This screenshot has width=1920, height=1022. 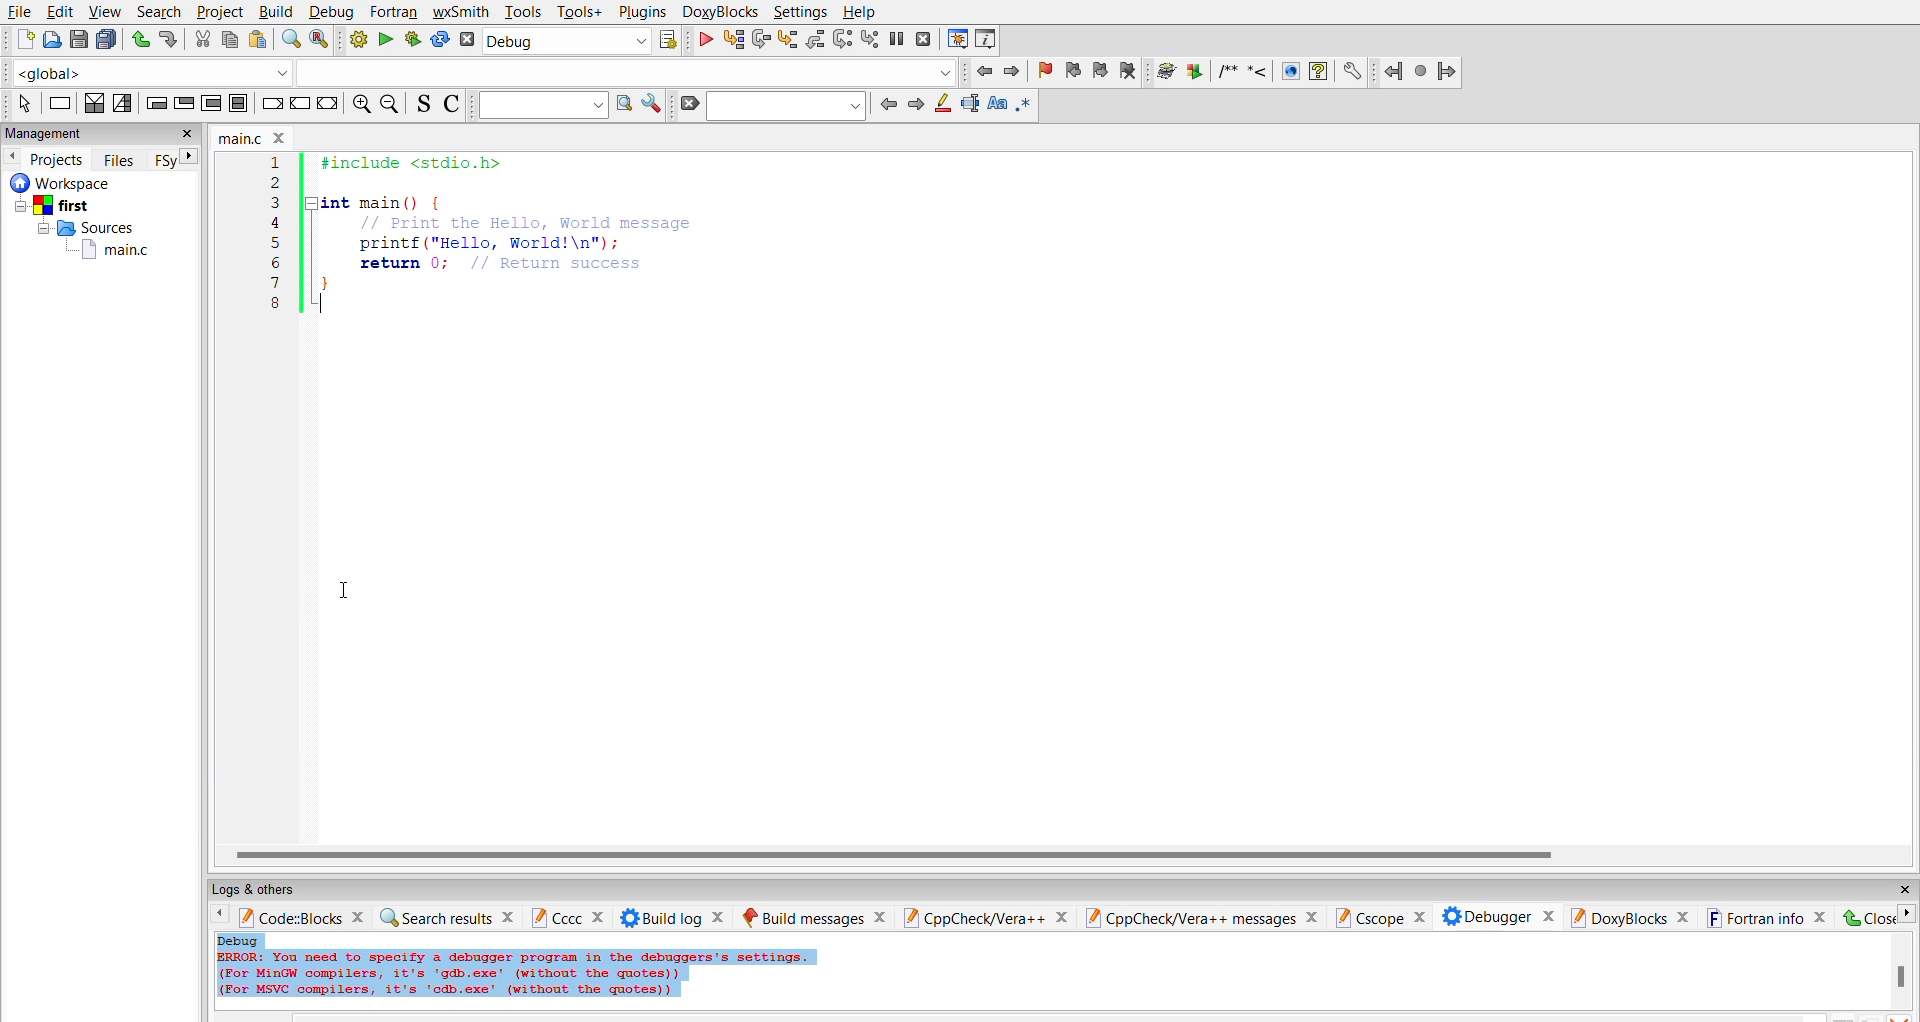 What do you see at coordinates (970, 105) in the screenshot?
I see `selected text` at bounding box center [970, 105].